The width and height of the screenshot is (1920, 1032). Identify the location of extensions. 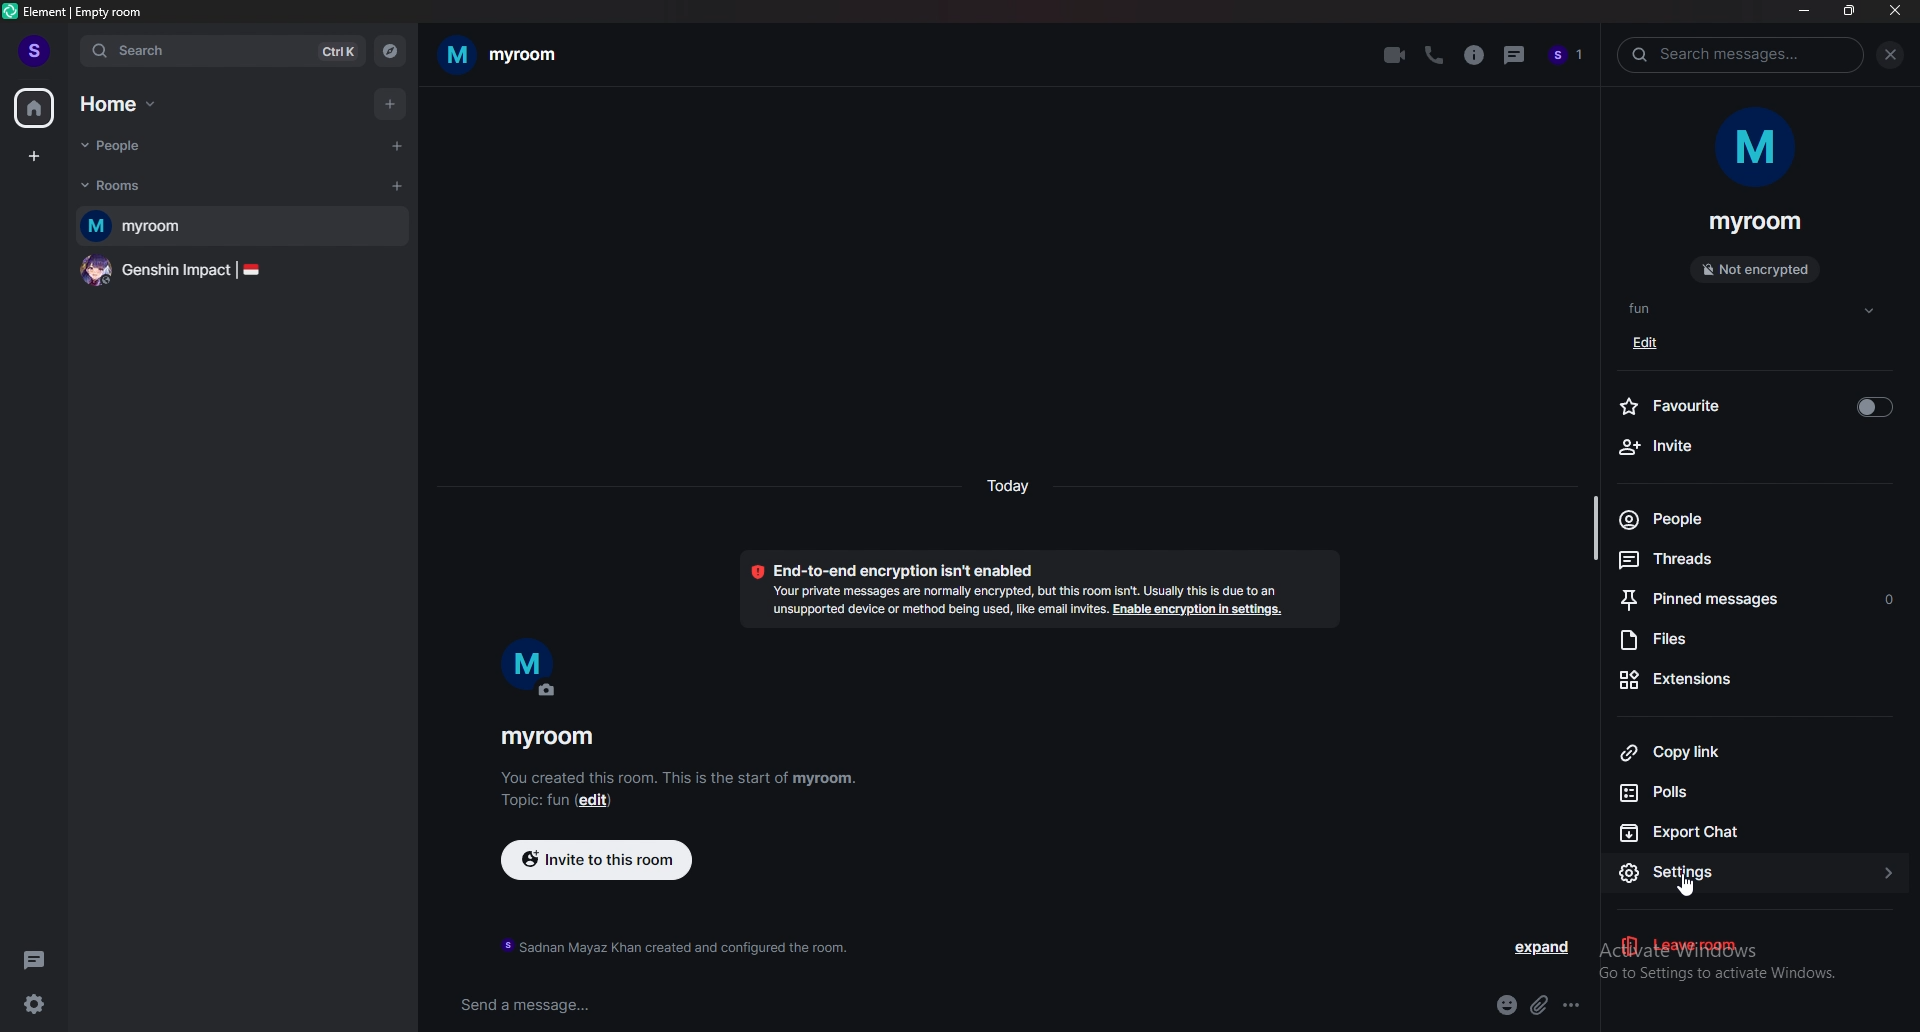
(1754, 682).